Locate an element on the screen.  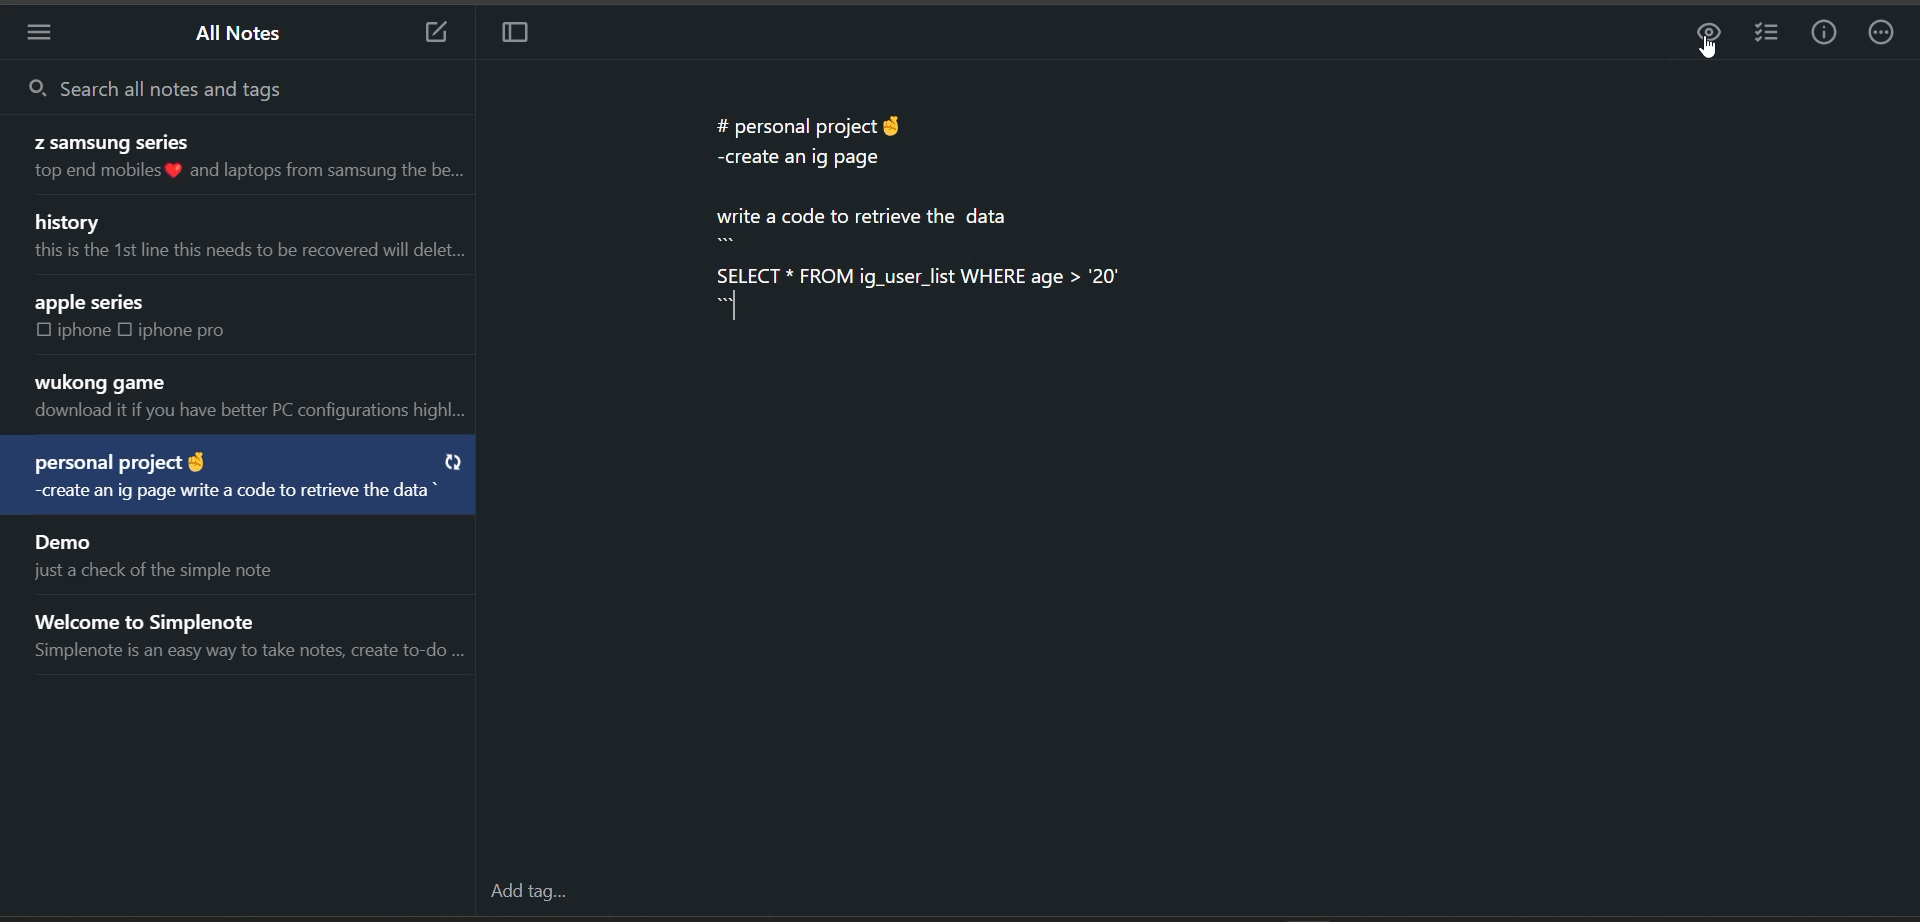
note title  and preview is located at coordinates (246, 398).